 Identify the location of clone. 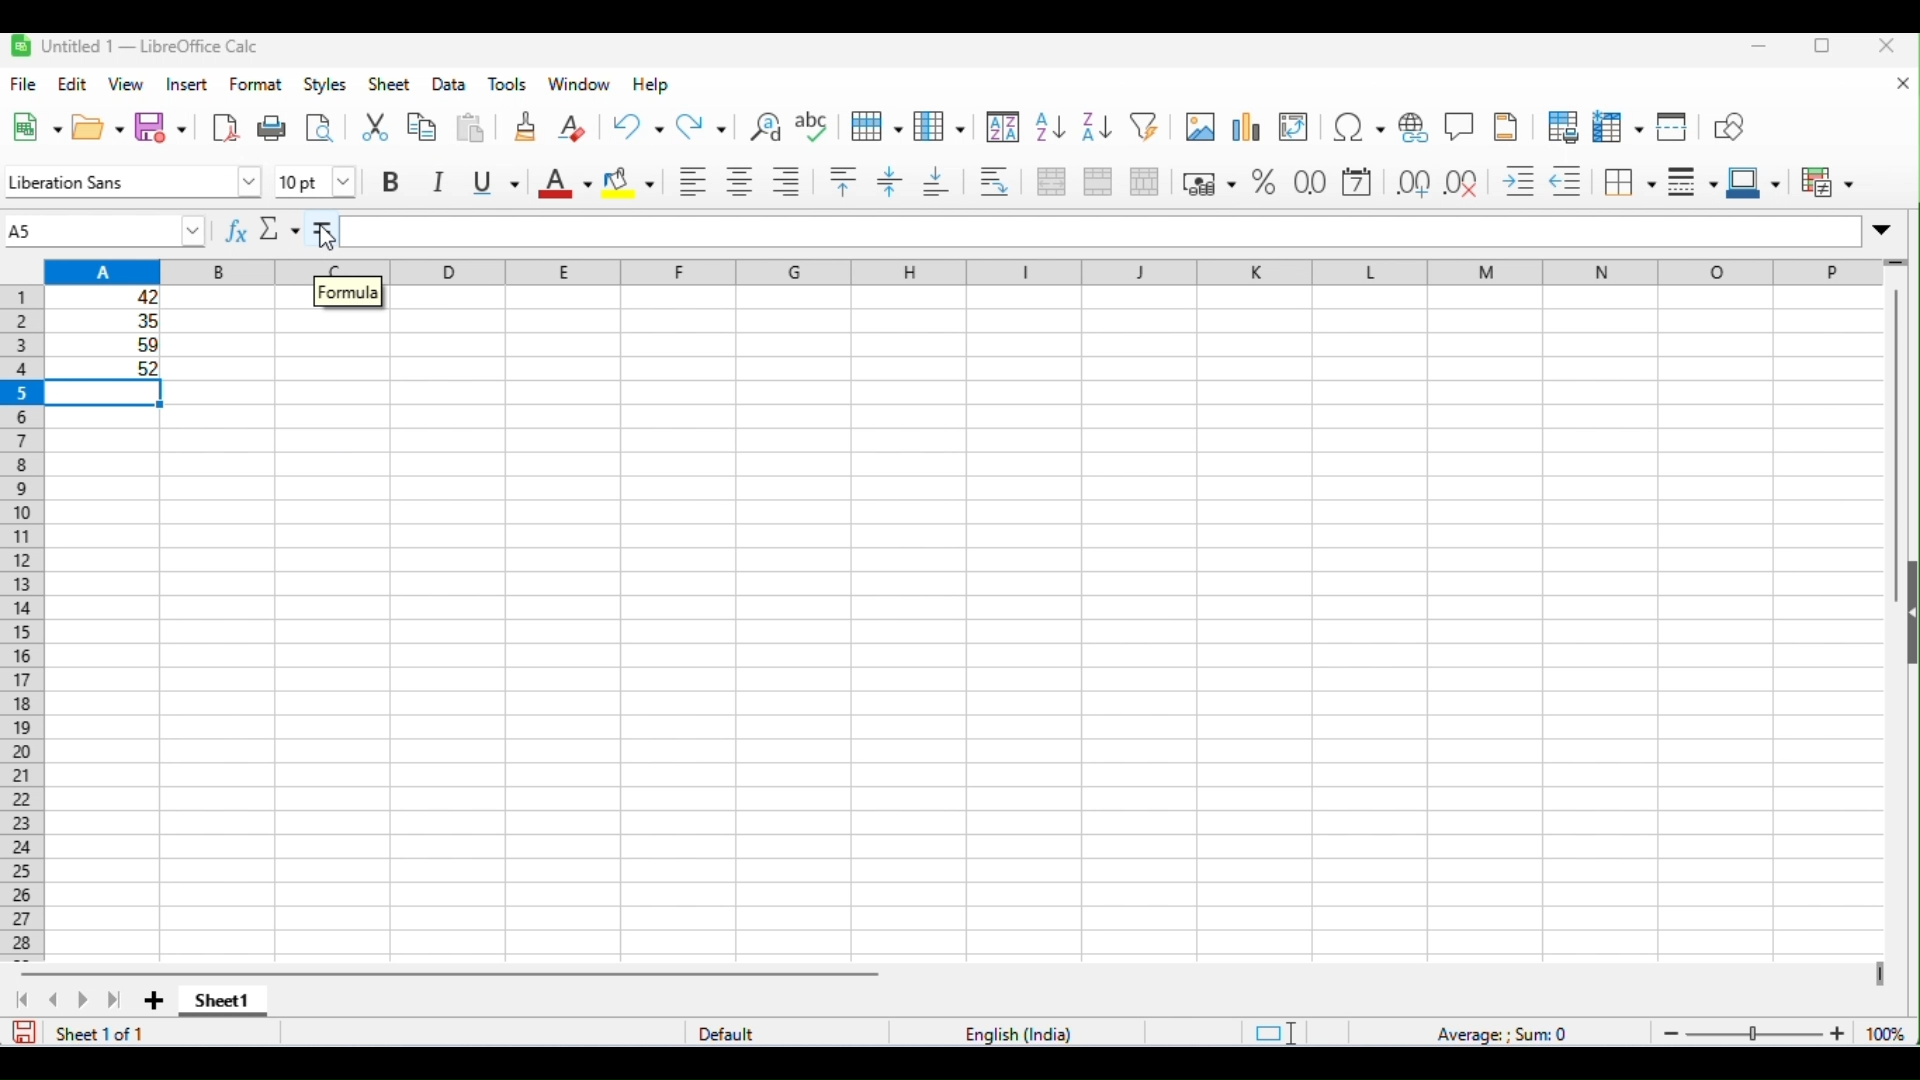
(526, 127).